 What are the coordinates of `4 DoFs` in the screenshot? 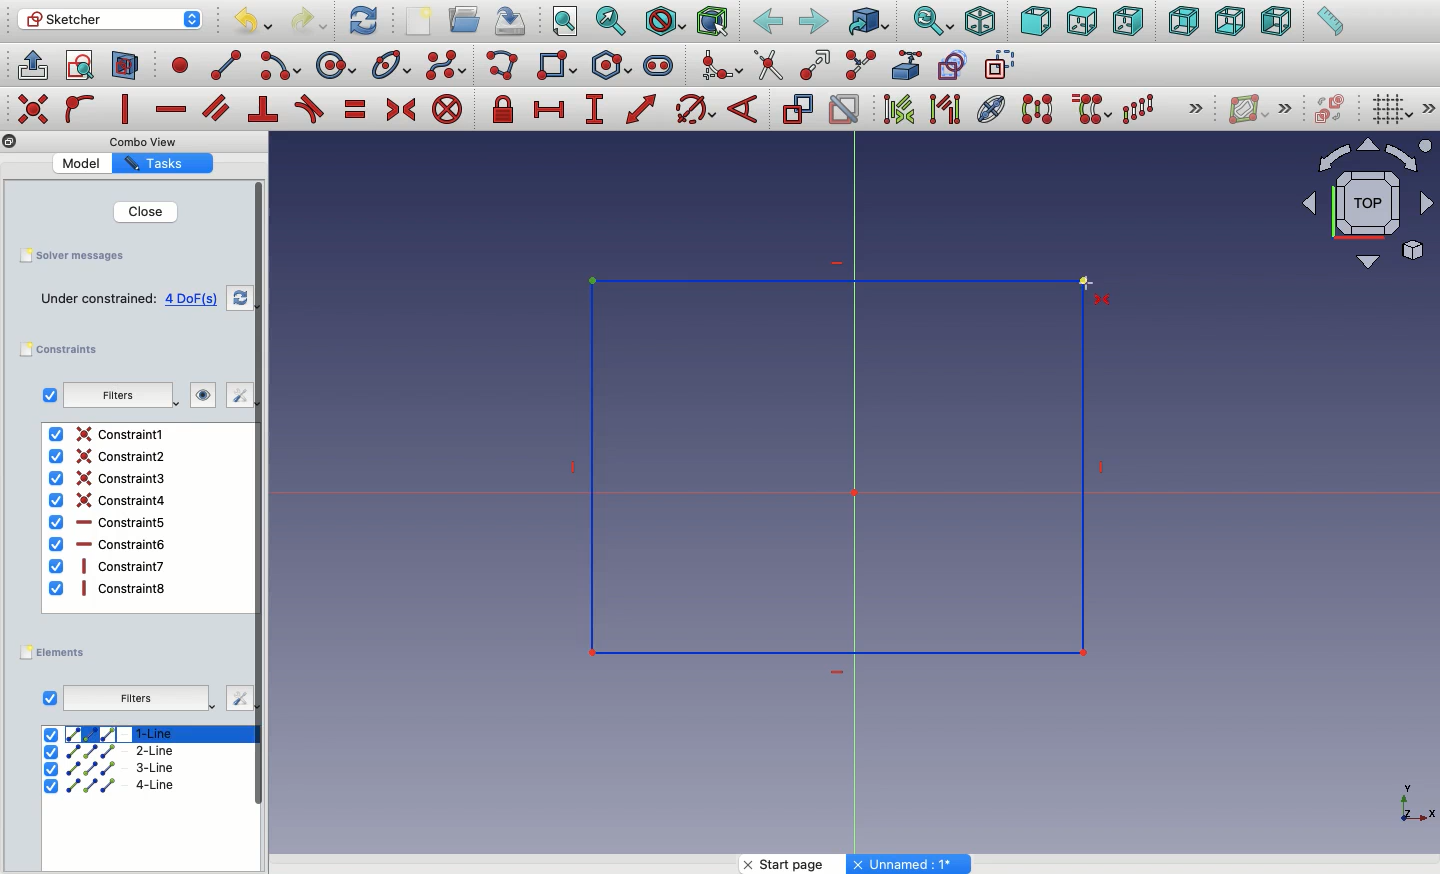 It's located at (196, 299).